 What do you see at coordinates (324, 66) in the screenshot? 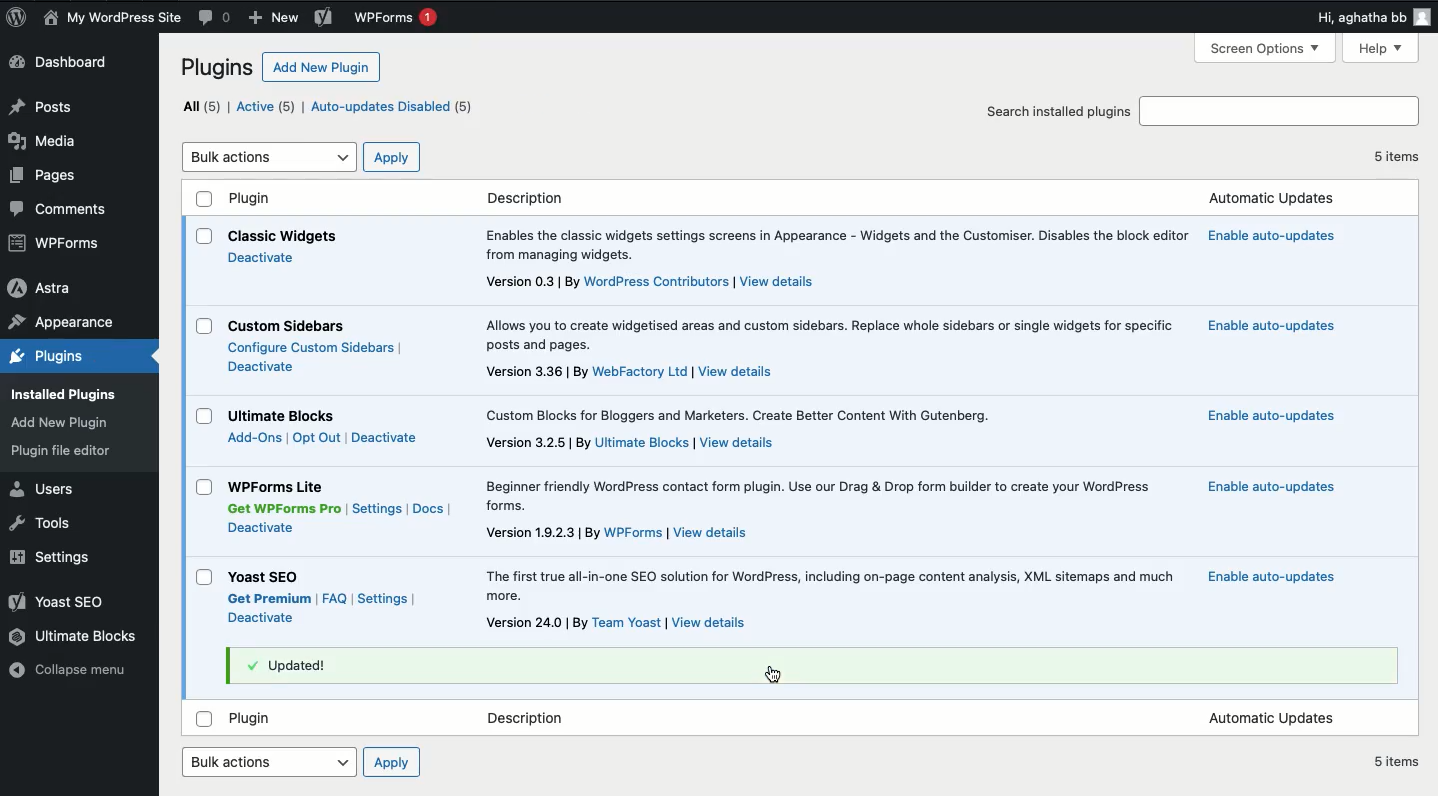
I see `Add new plugin` at bounding box center [324, 66].